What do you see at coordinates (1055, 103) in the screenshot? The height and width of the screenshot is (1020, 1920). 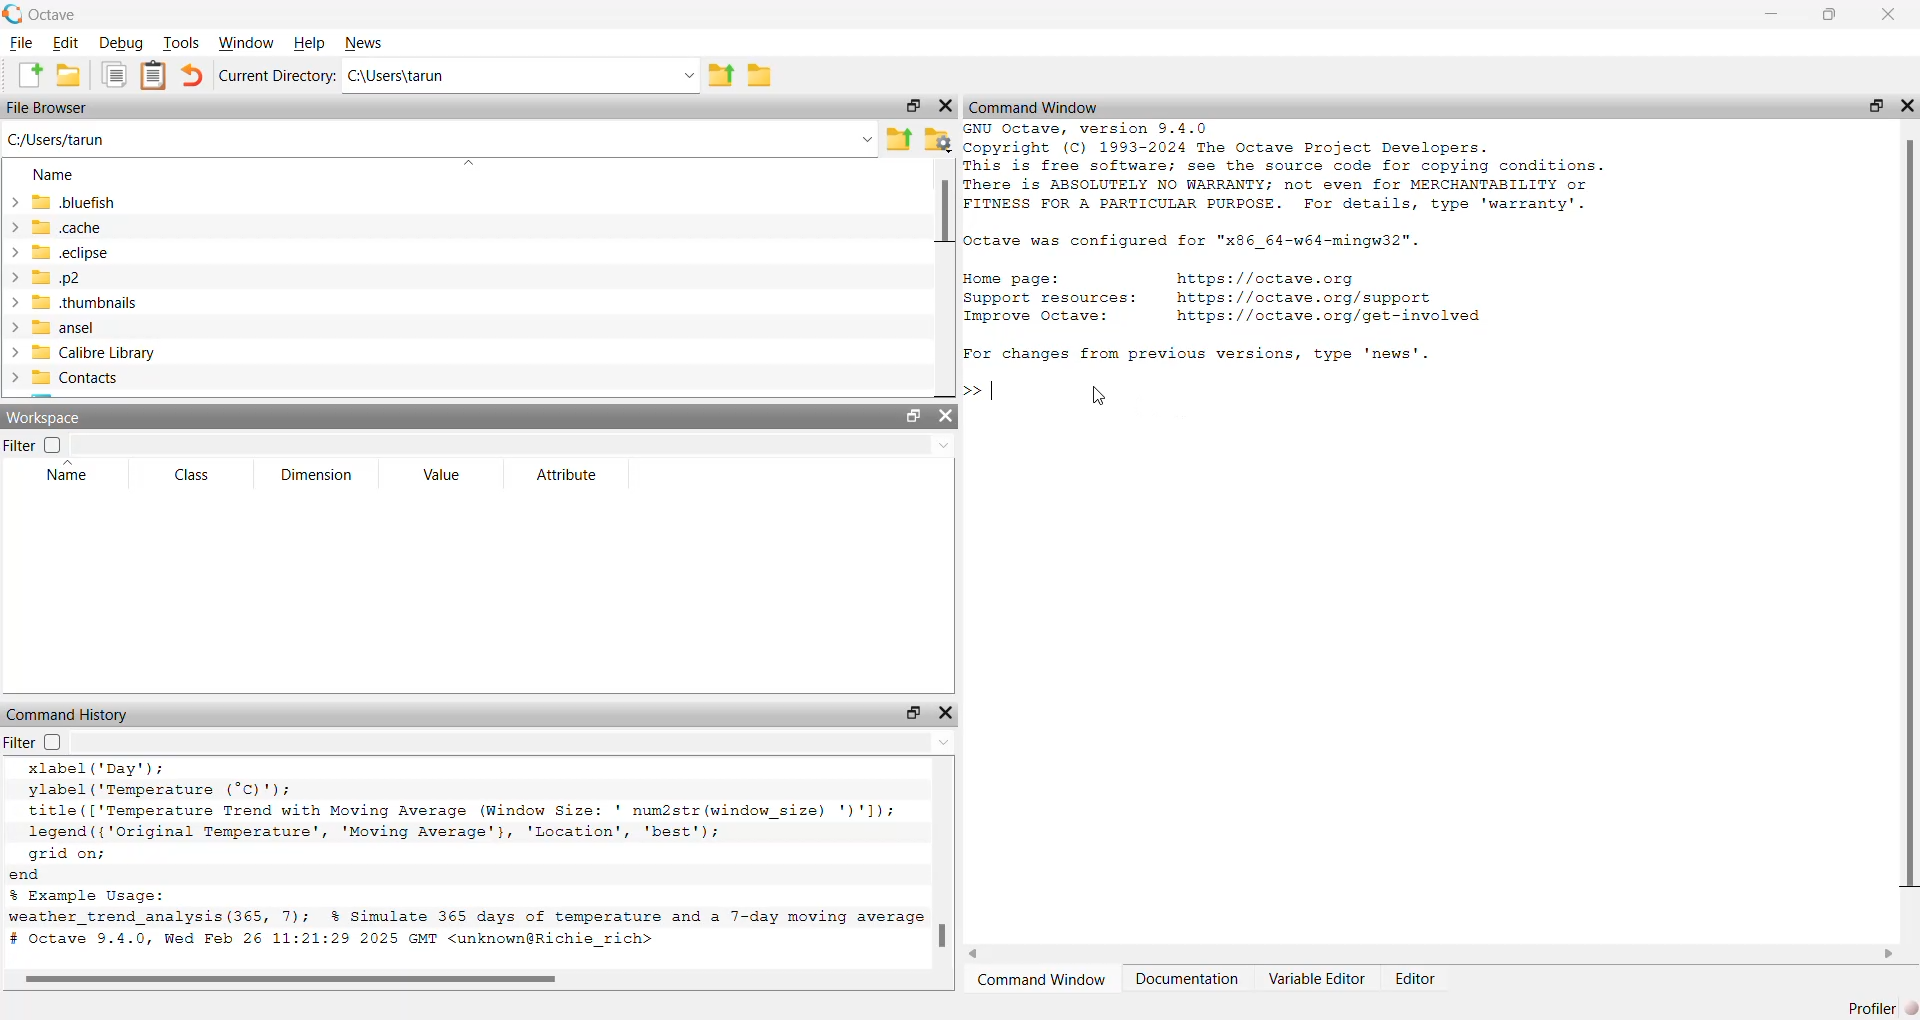 I see `X Command Window` at bounding box center [1055, 103].